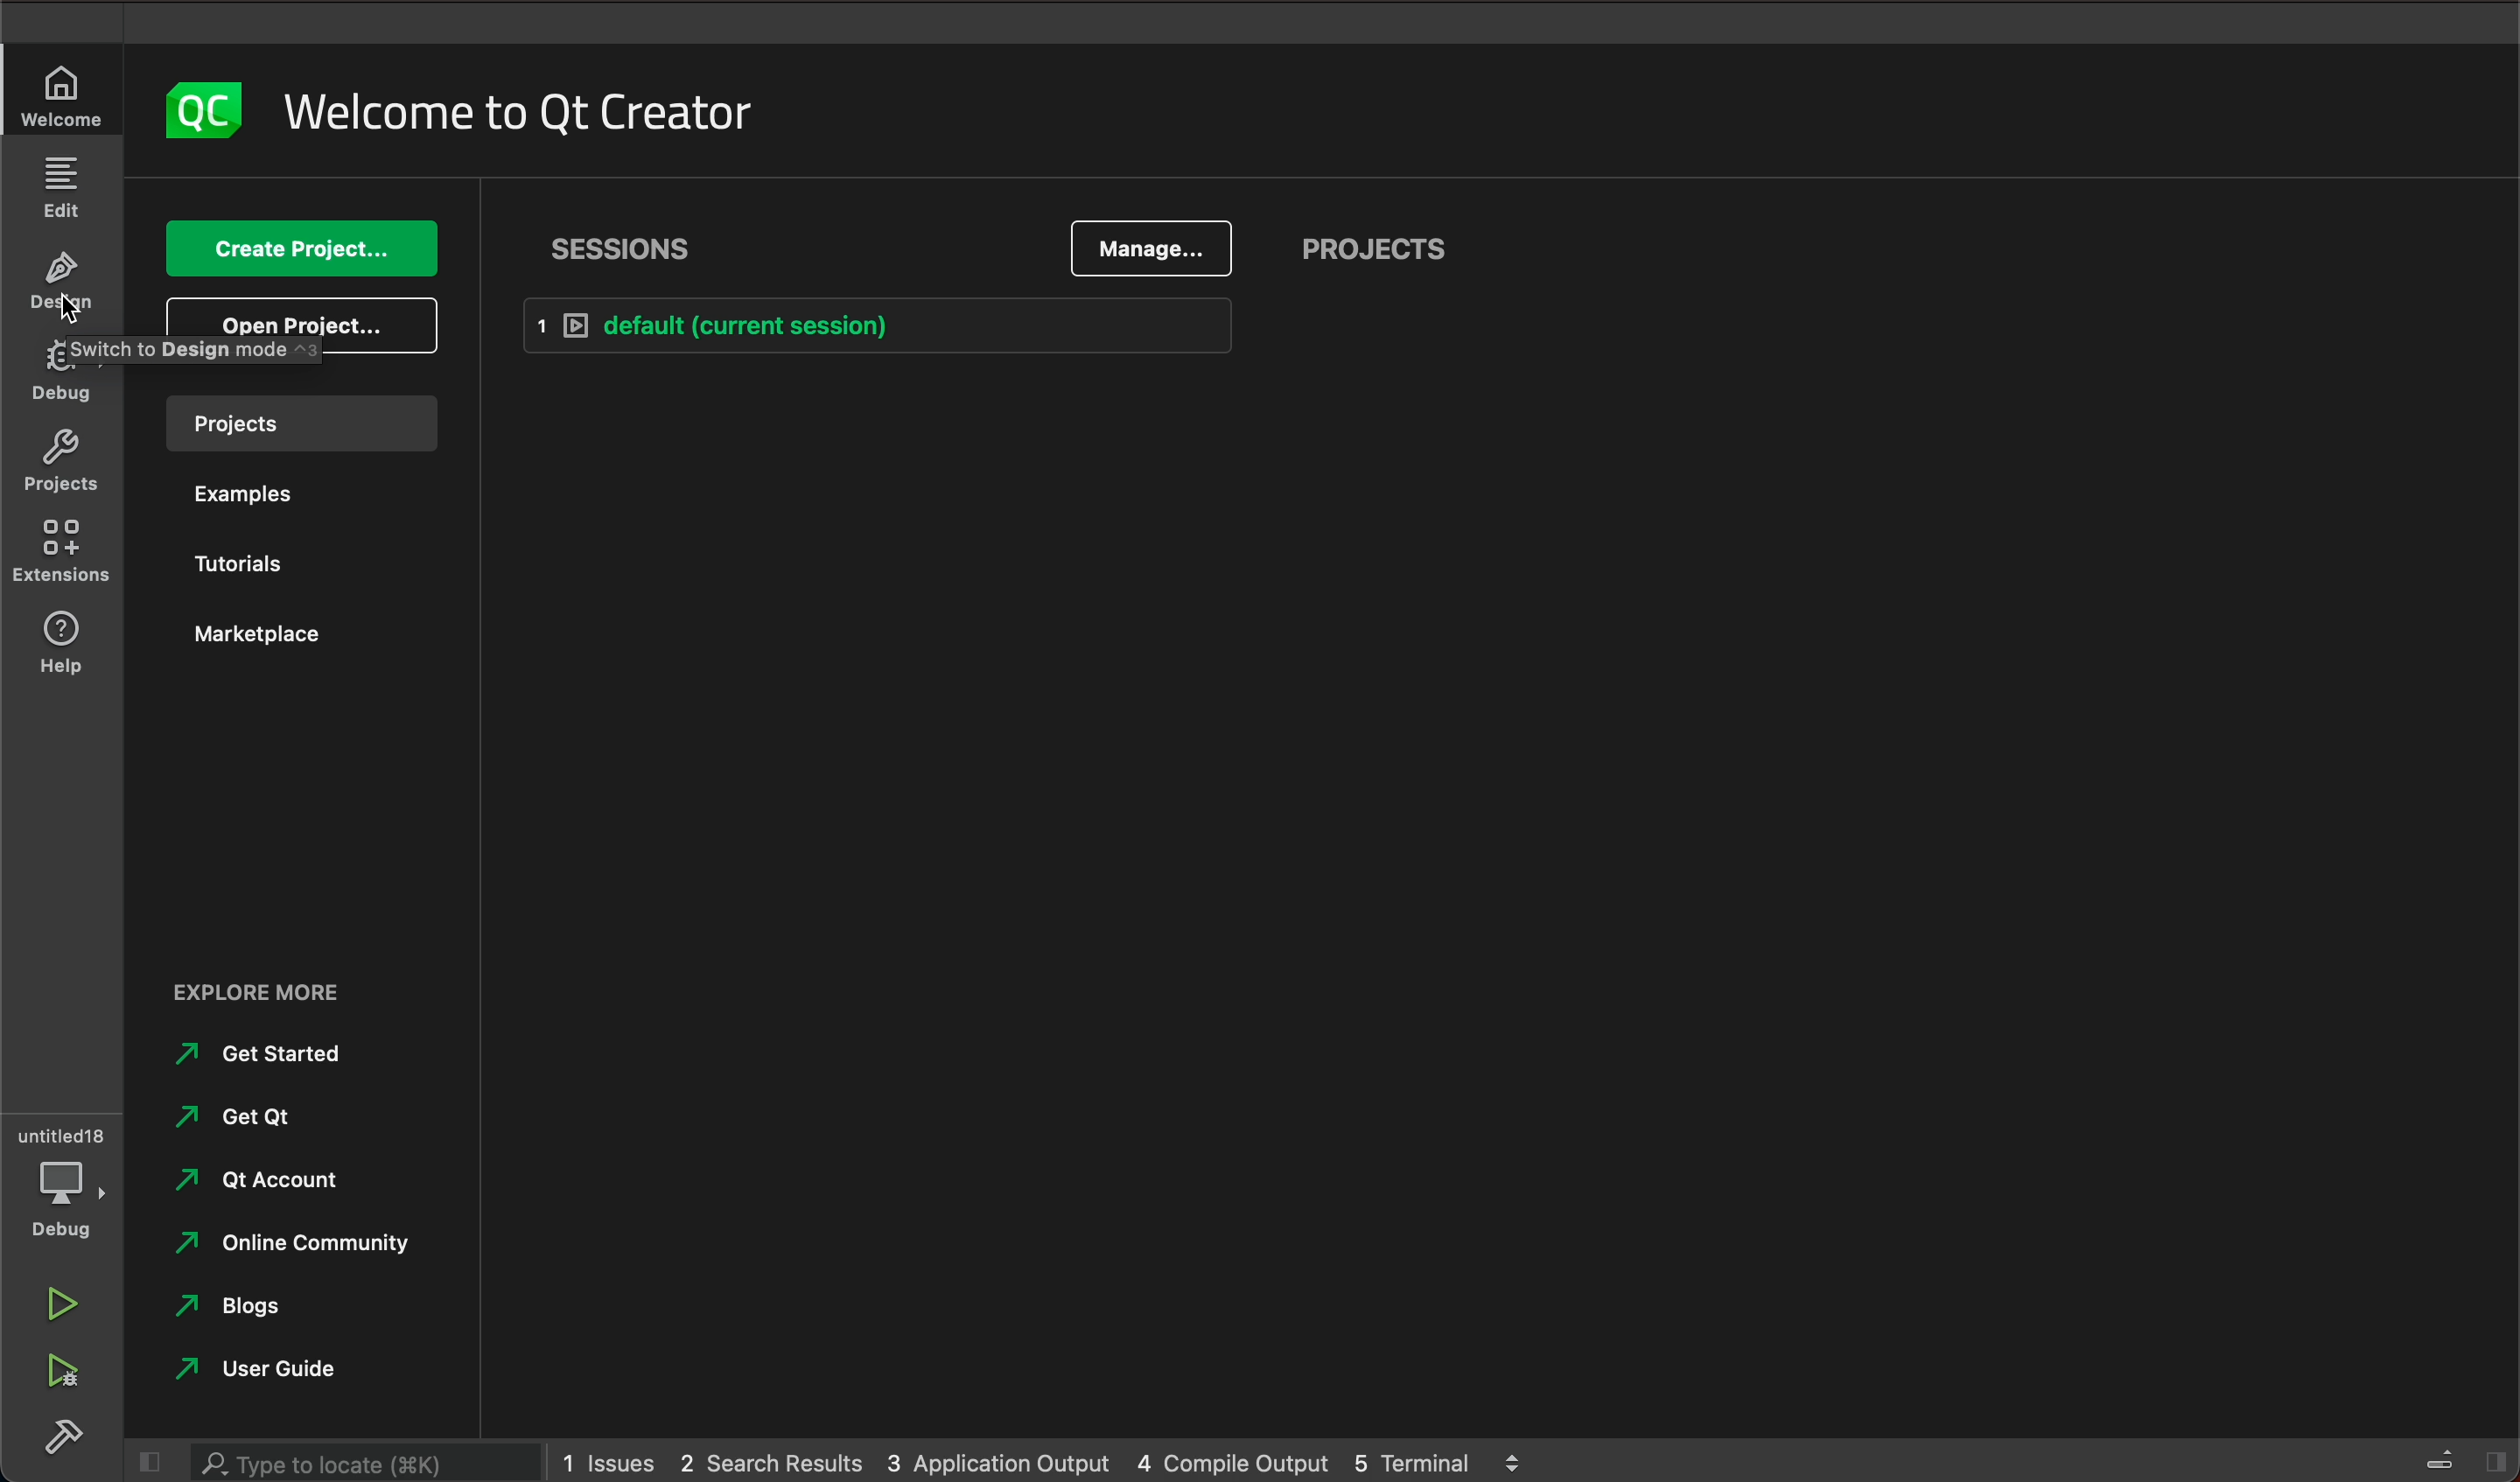  Describe the element at coordinates (57, 554) in the screenshot. I see `help` at that location.